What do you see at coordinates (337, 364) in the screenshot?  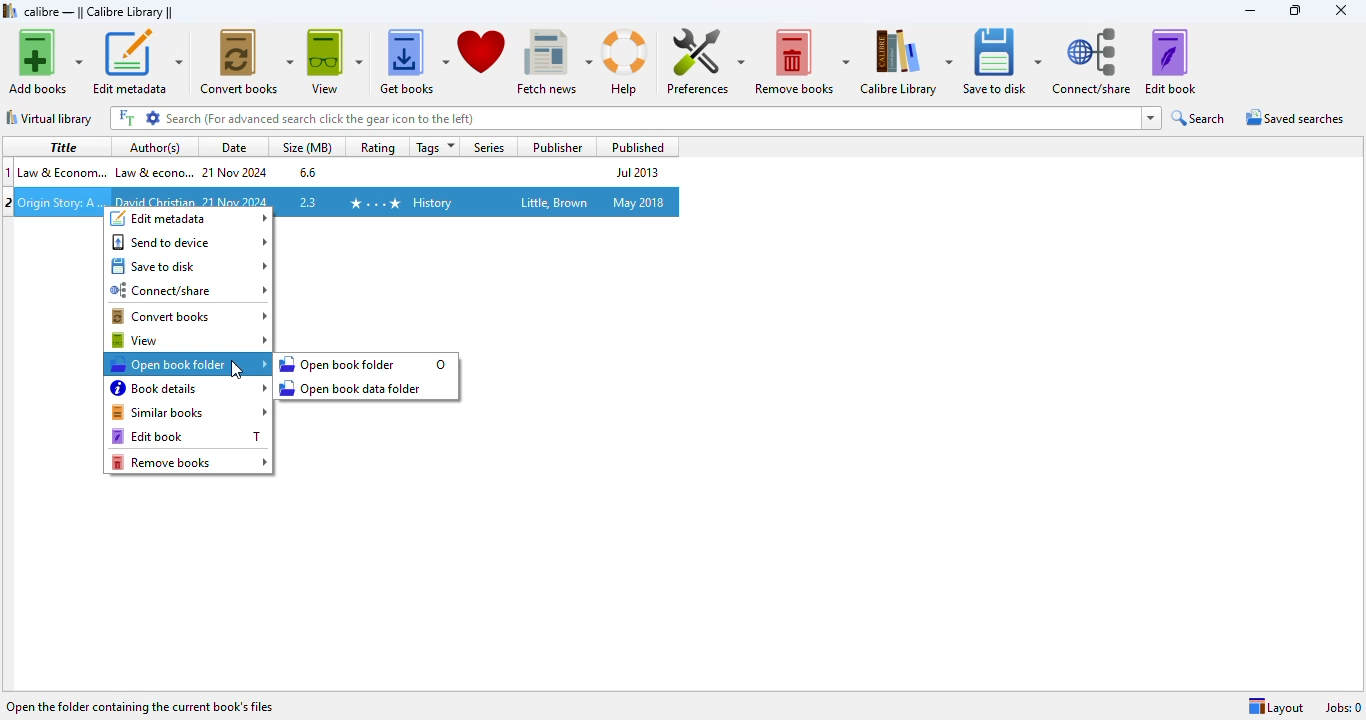 I see `open book folder` at bounding box center [337, 364].